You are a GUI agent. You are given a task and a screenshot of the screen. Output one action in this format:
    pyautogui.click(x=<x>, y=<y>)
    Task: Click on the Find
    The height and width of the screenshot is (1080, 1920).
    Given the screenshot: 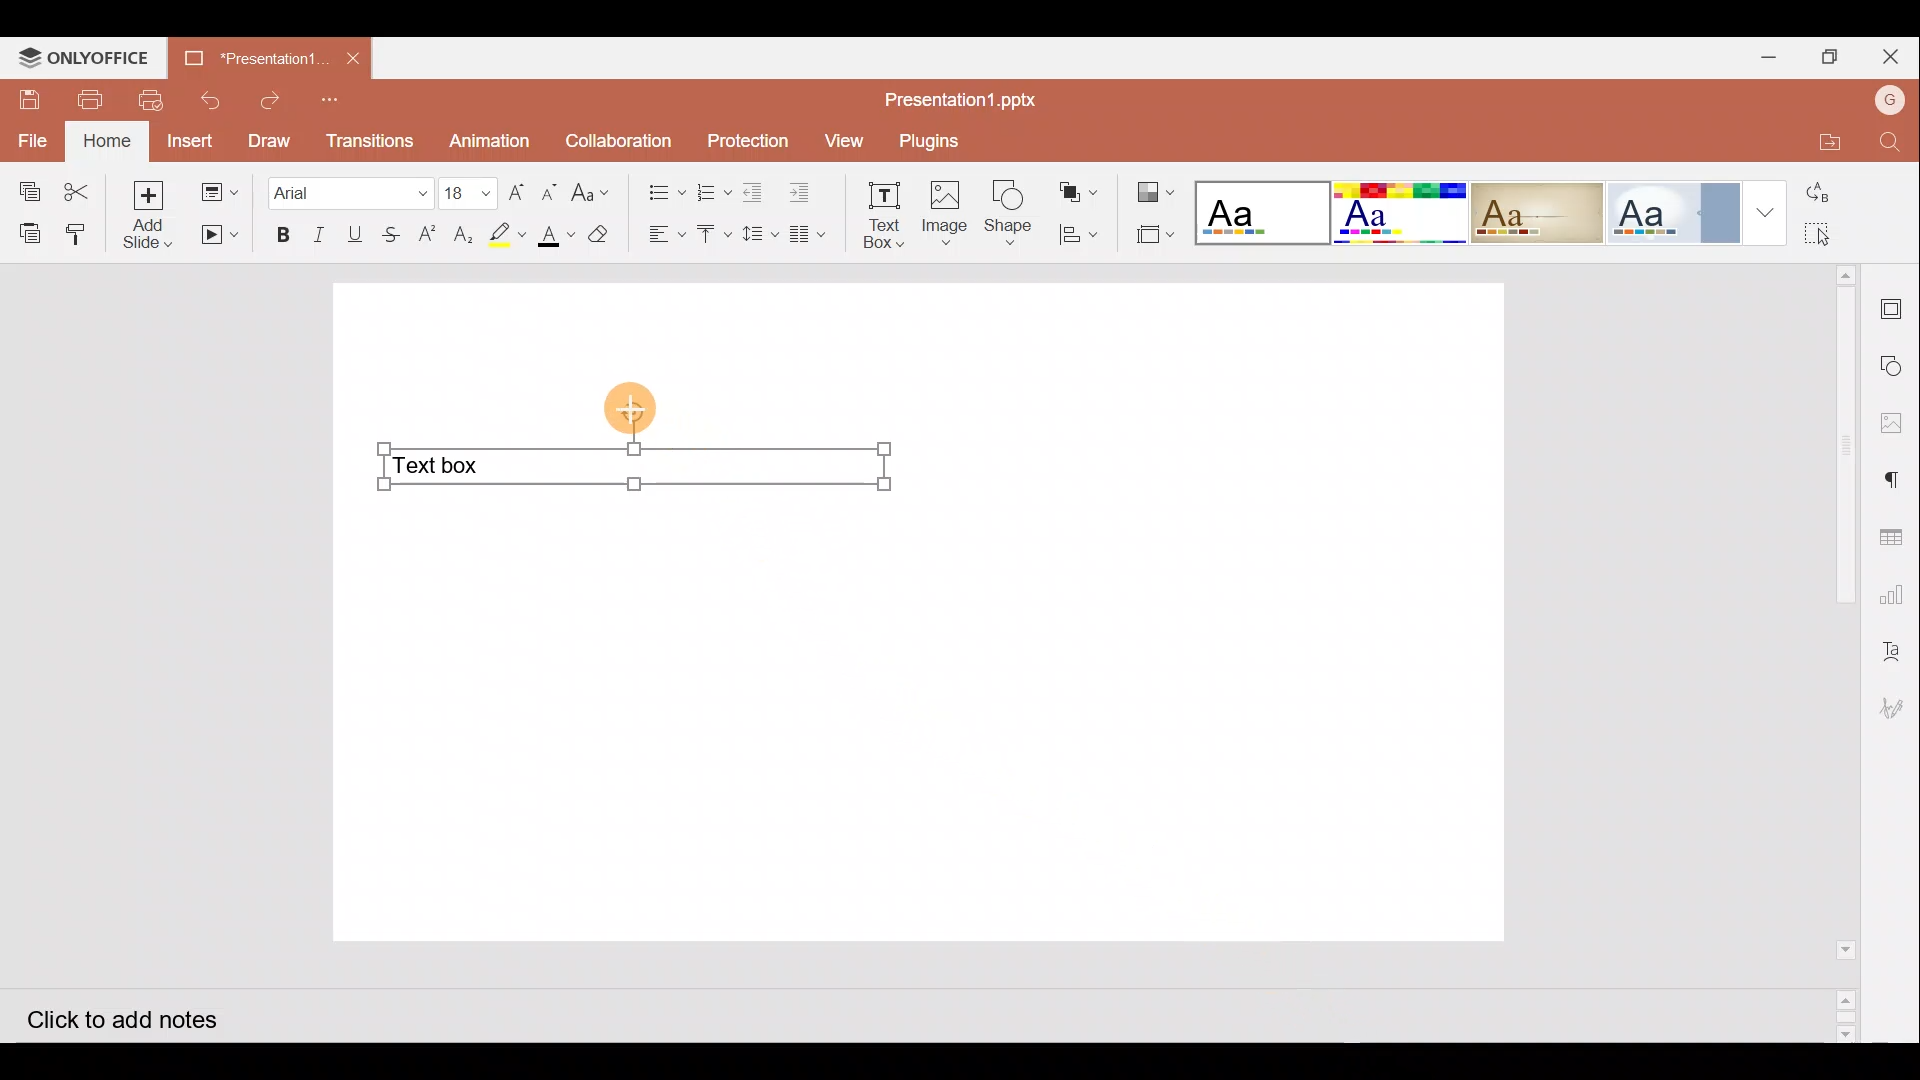 What is the action you would take?
    pyautogui.click(x=1890, y=144)
    